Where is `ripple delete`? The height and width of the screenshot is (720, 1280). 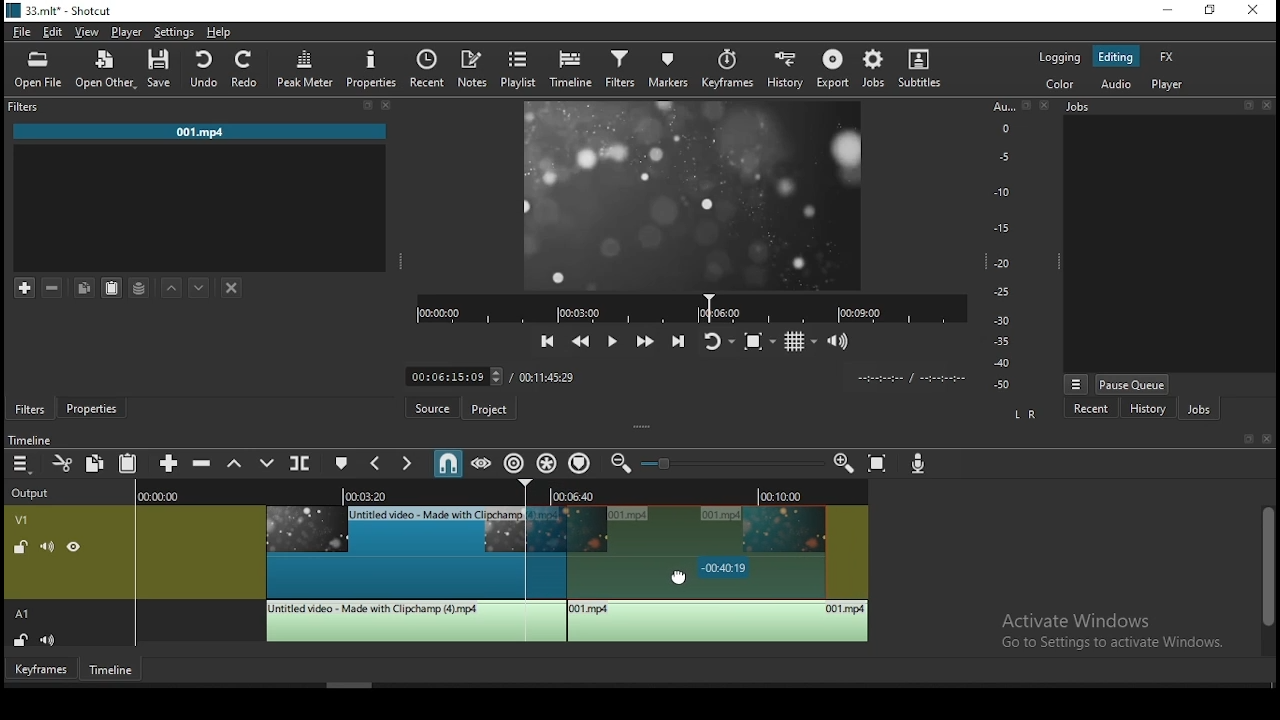 ripple delete is located at coordinates (203, 464).